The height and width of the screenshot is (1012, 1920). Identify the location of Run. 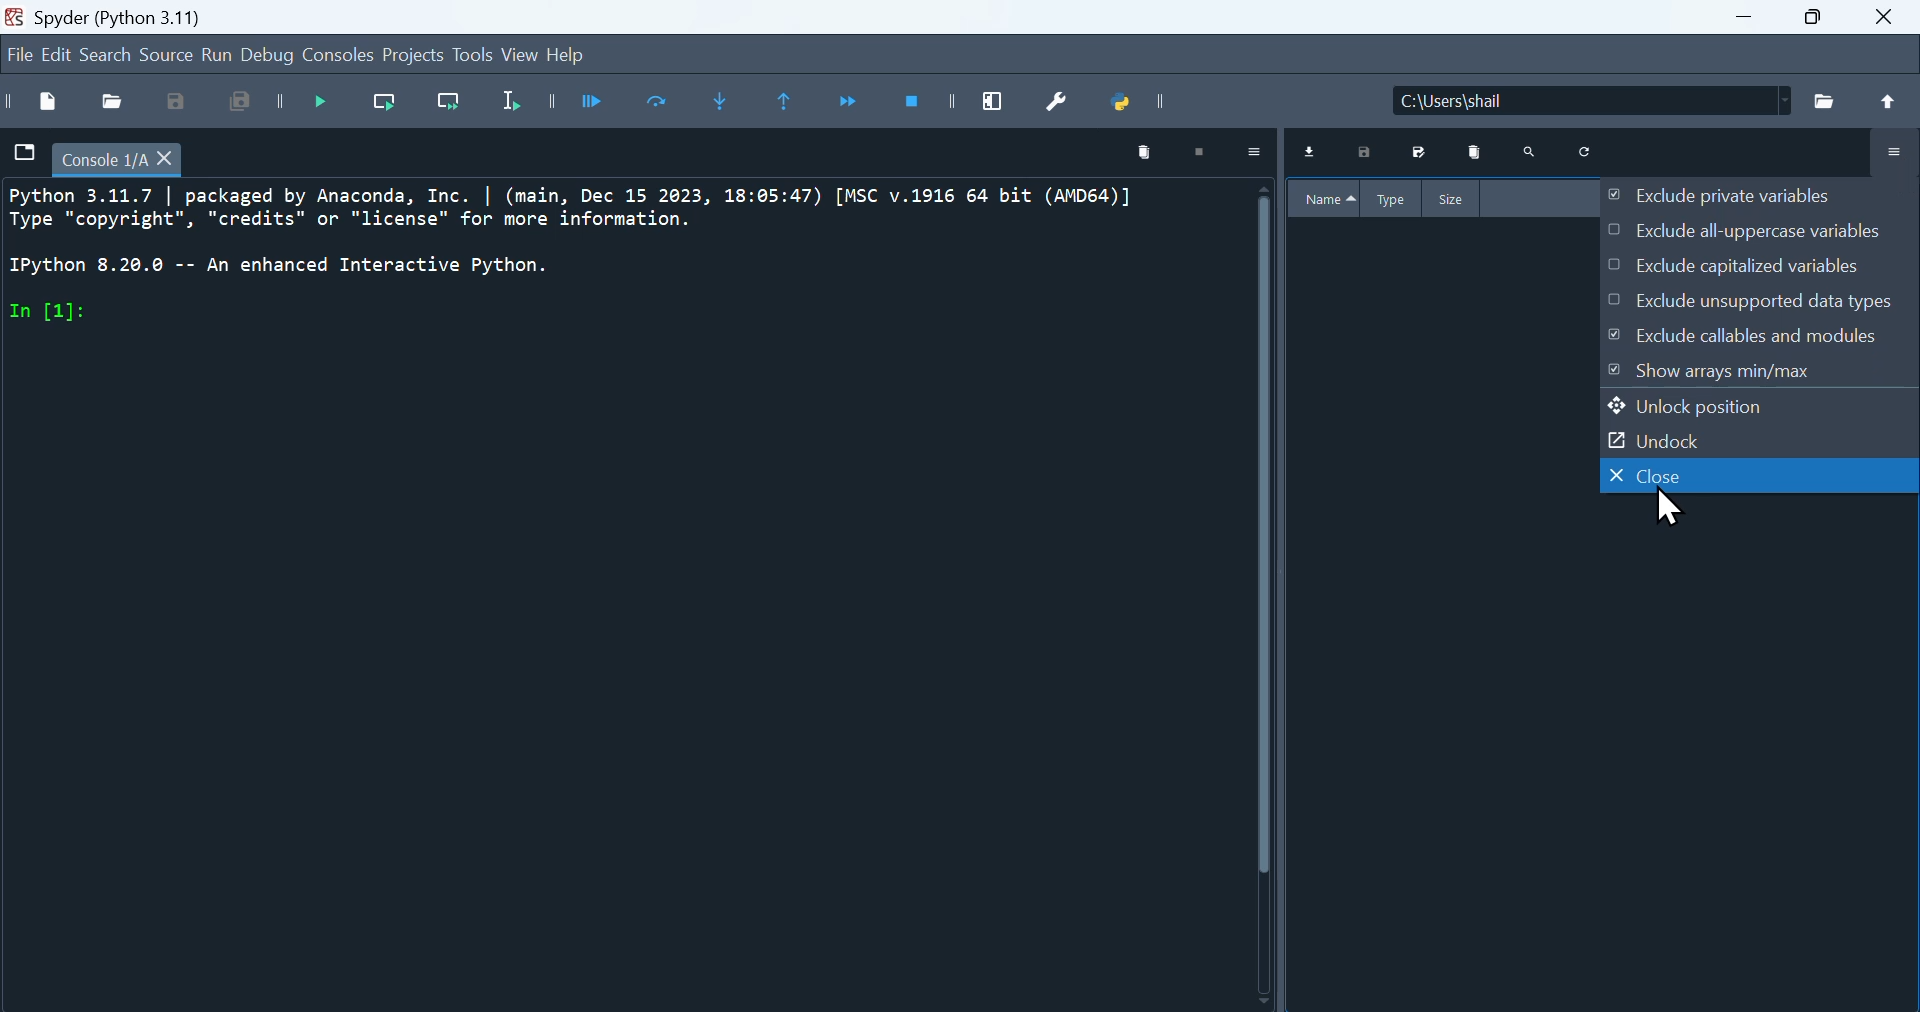
(220, 57).